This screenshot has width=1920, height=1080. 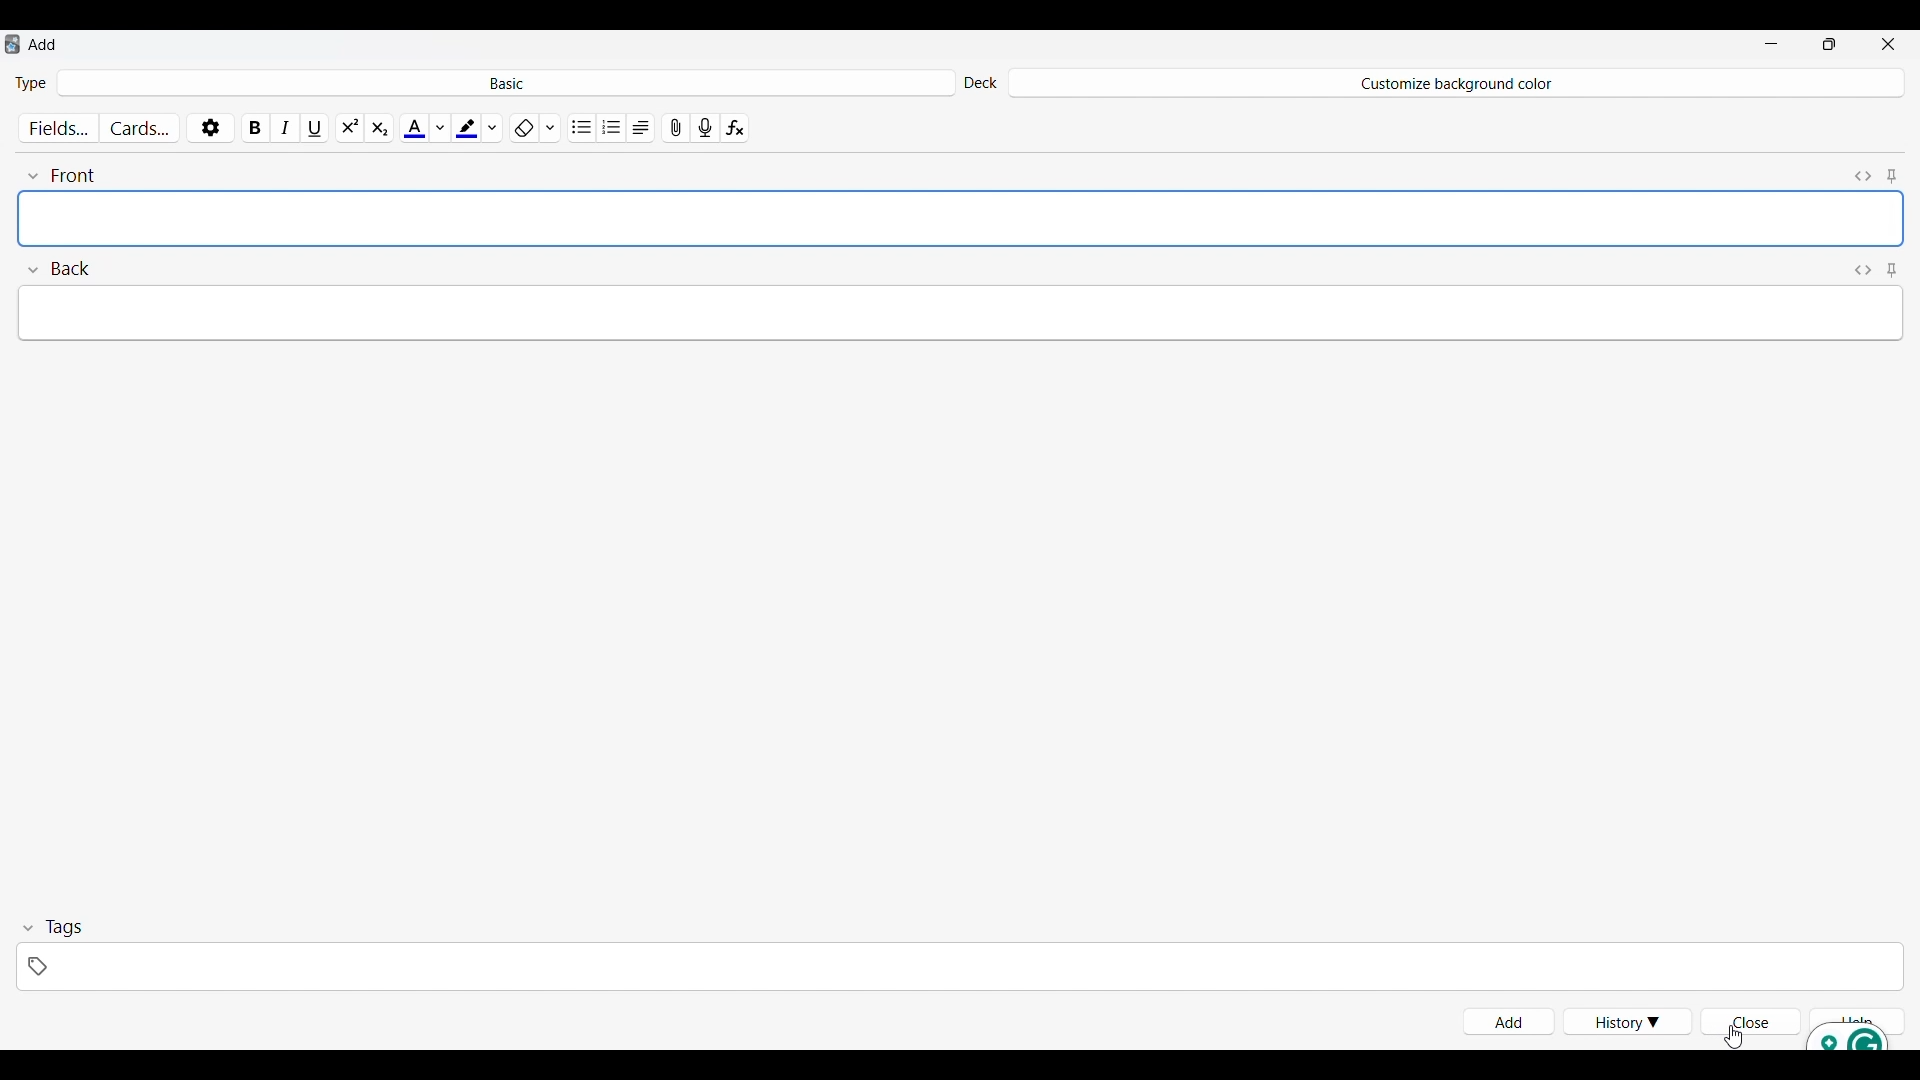 I want to click on Options, so click(x=210, y=124).